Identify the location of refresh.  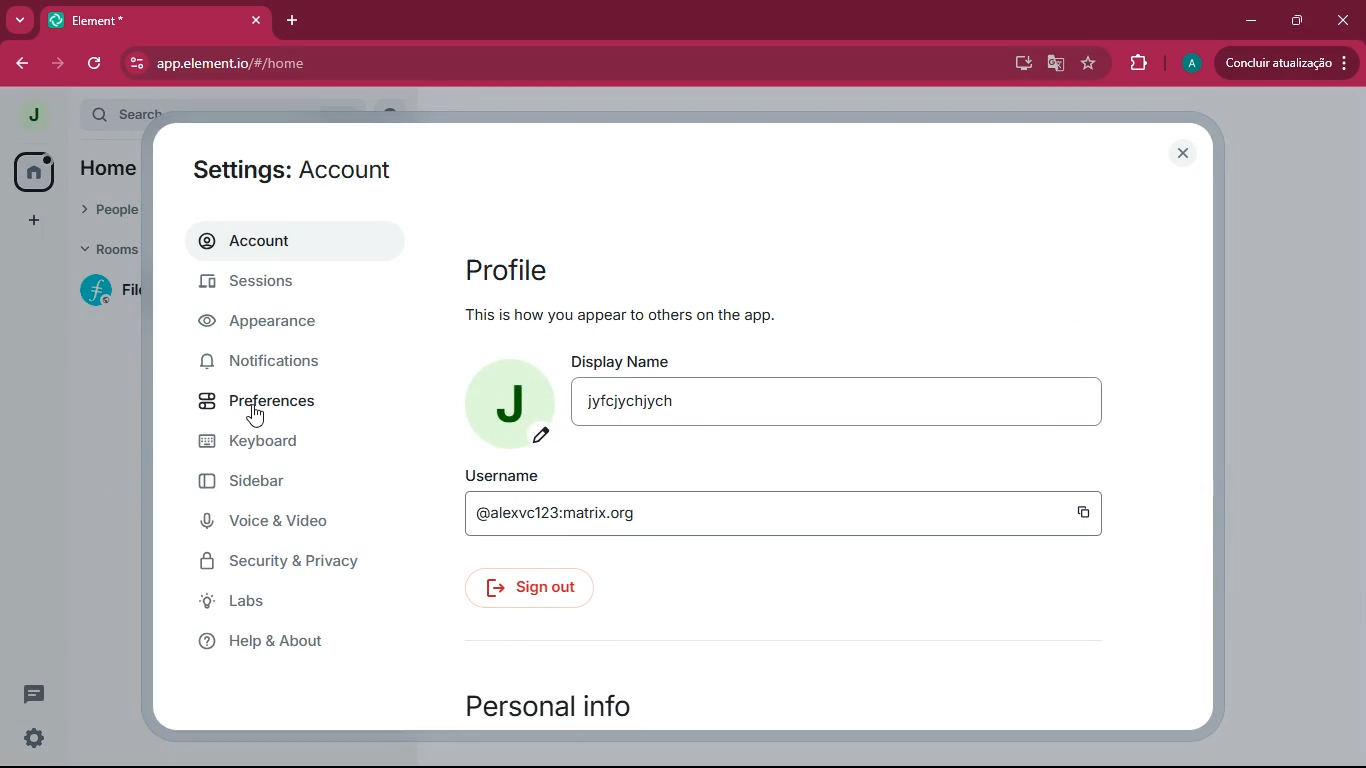
(96, 64).